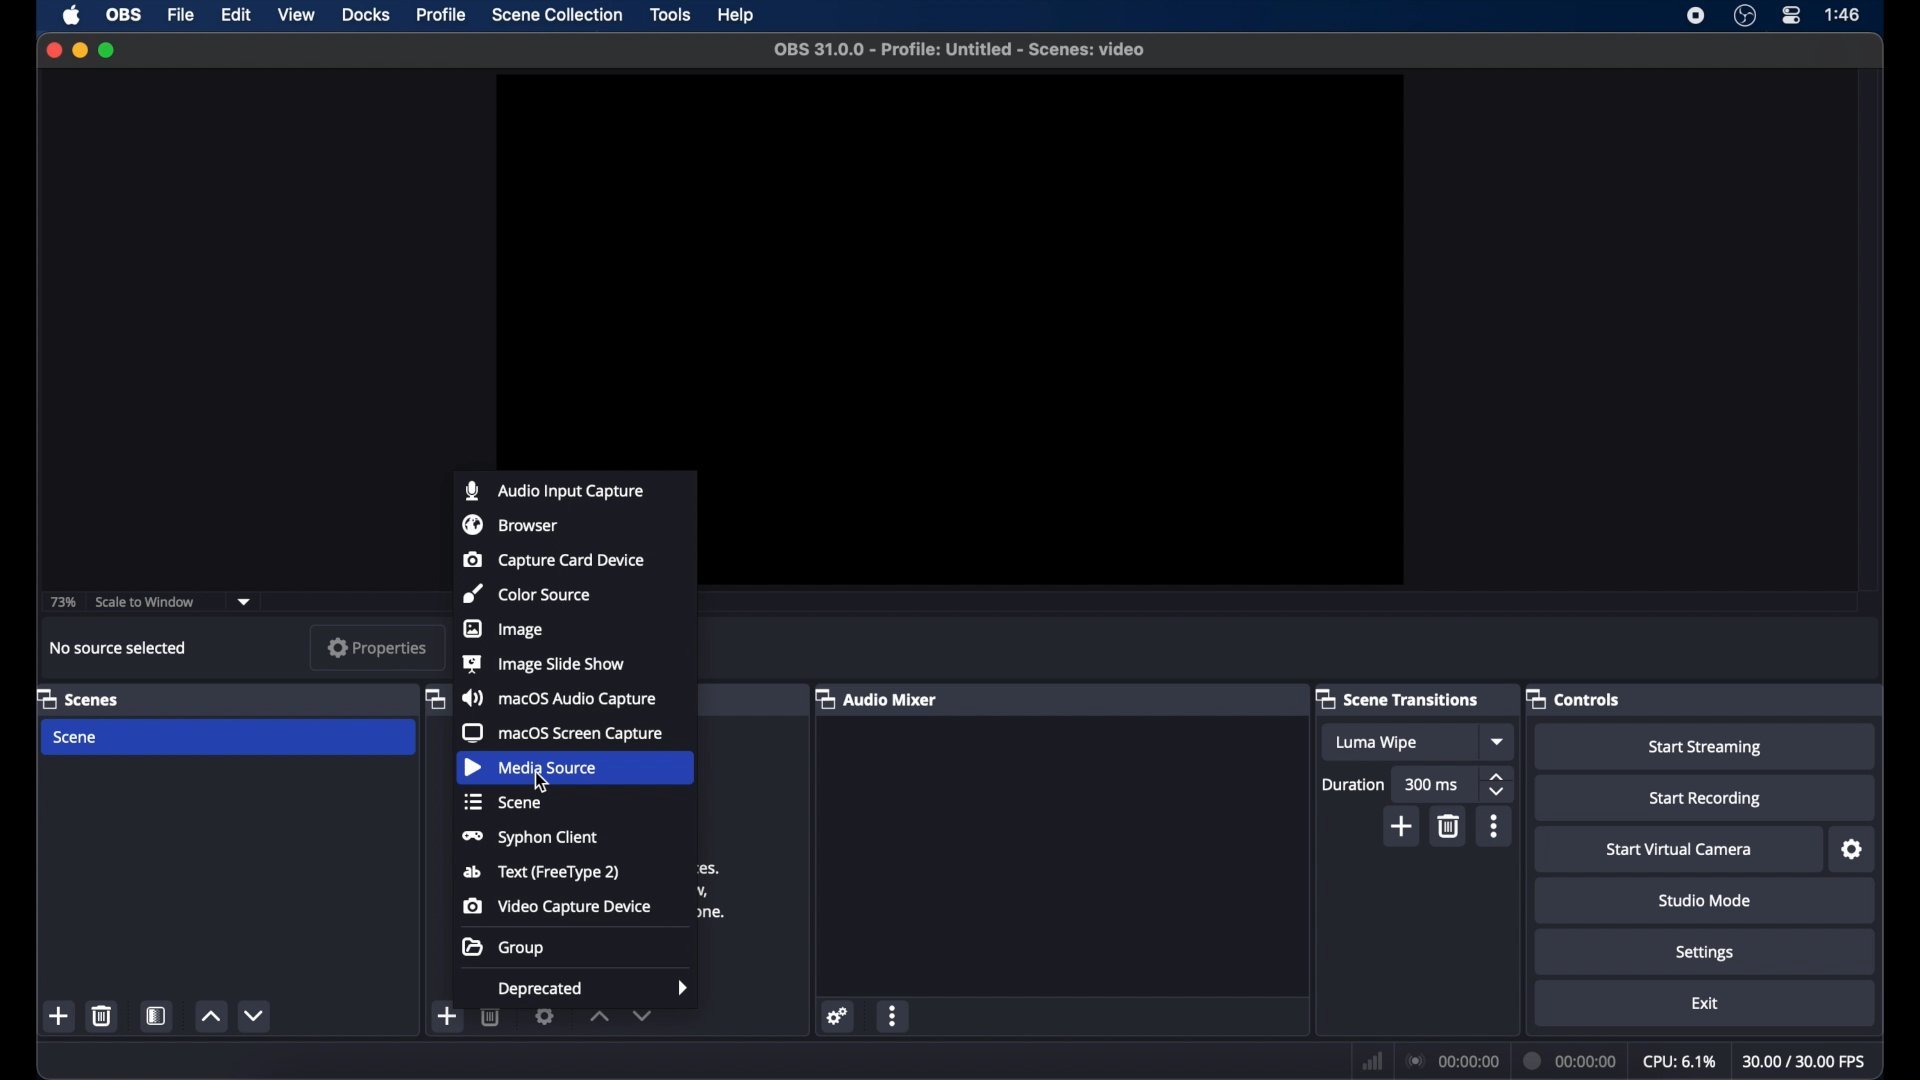 The width and height of the screenshot is (1920, 1080). What do you see at coordinates (211, 1016) in the screenshot?
I see `increment` at bounding box center [211, 1016].